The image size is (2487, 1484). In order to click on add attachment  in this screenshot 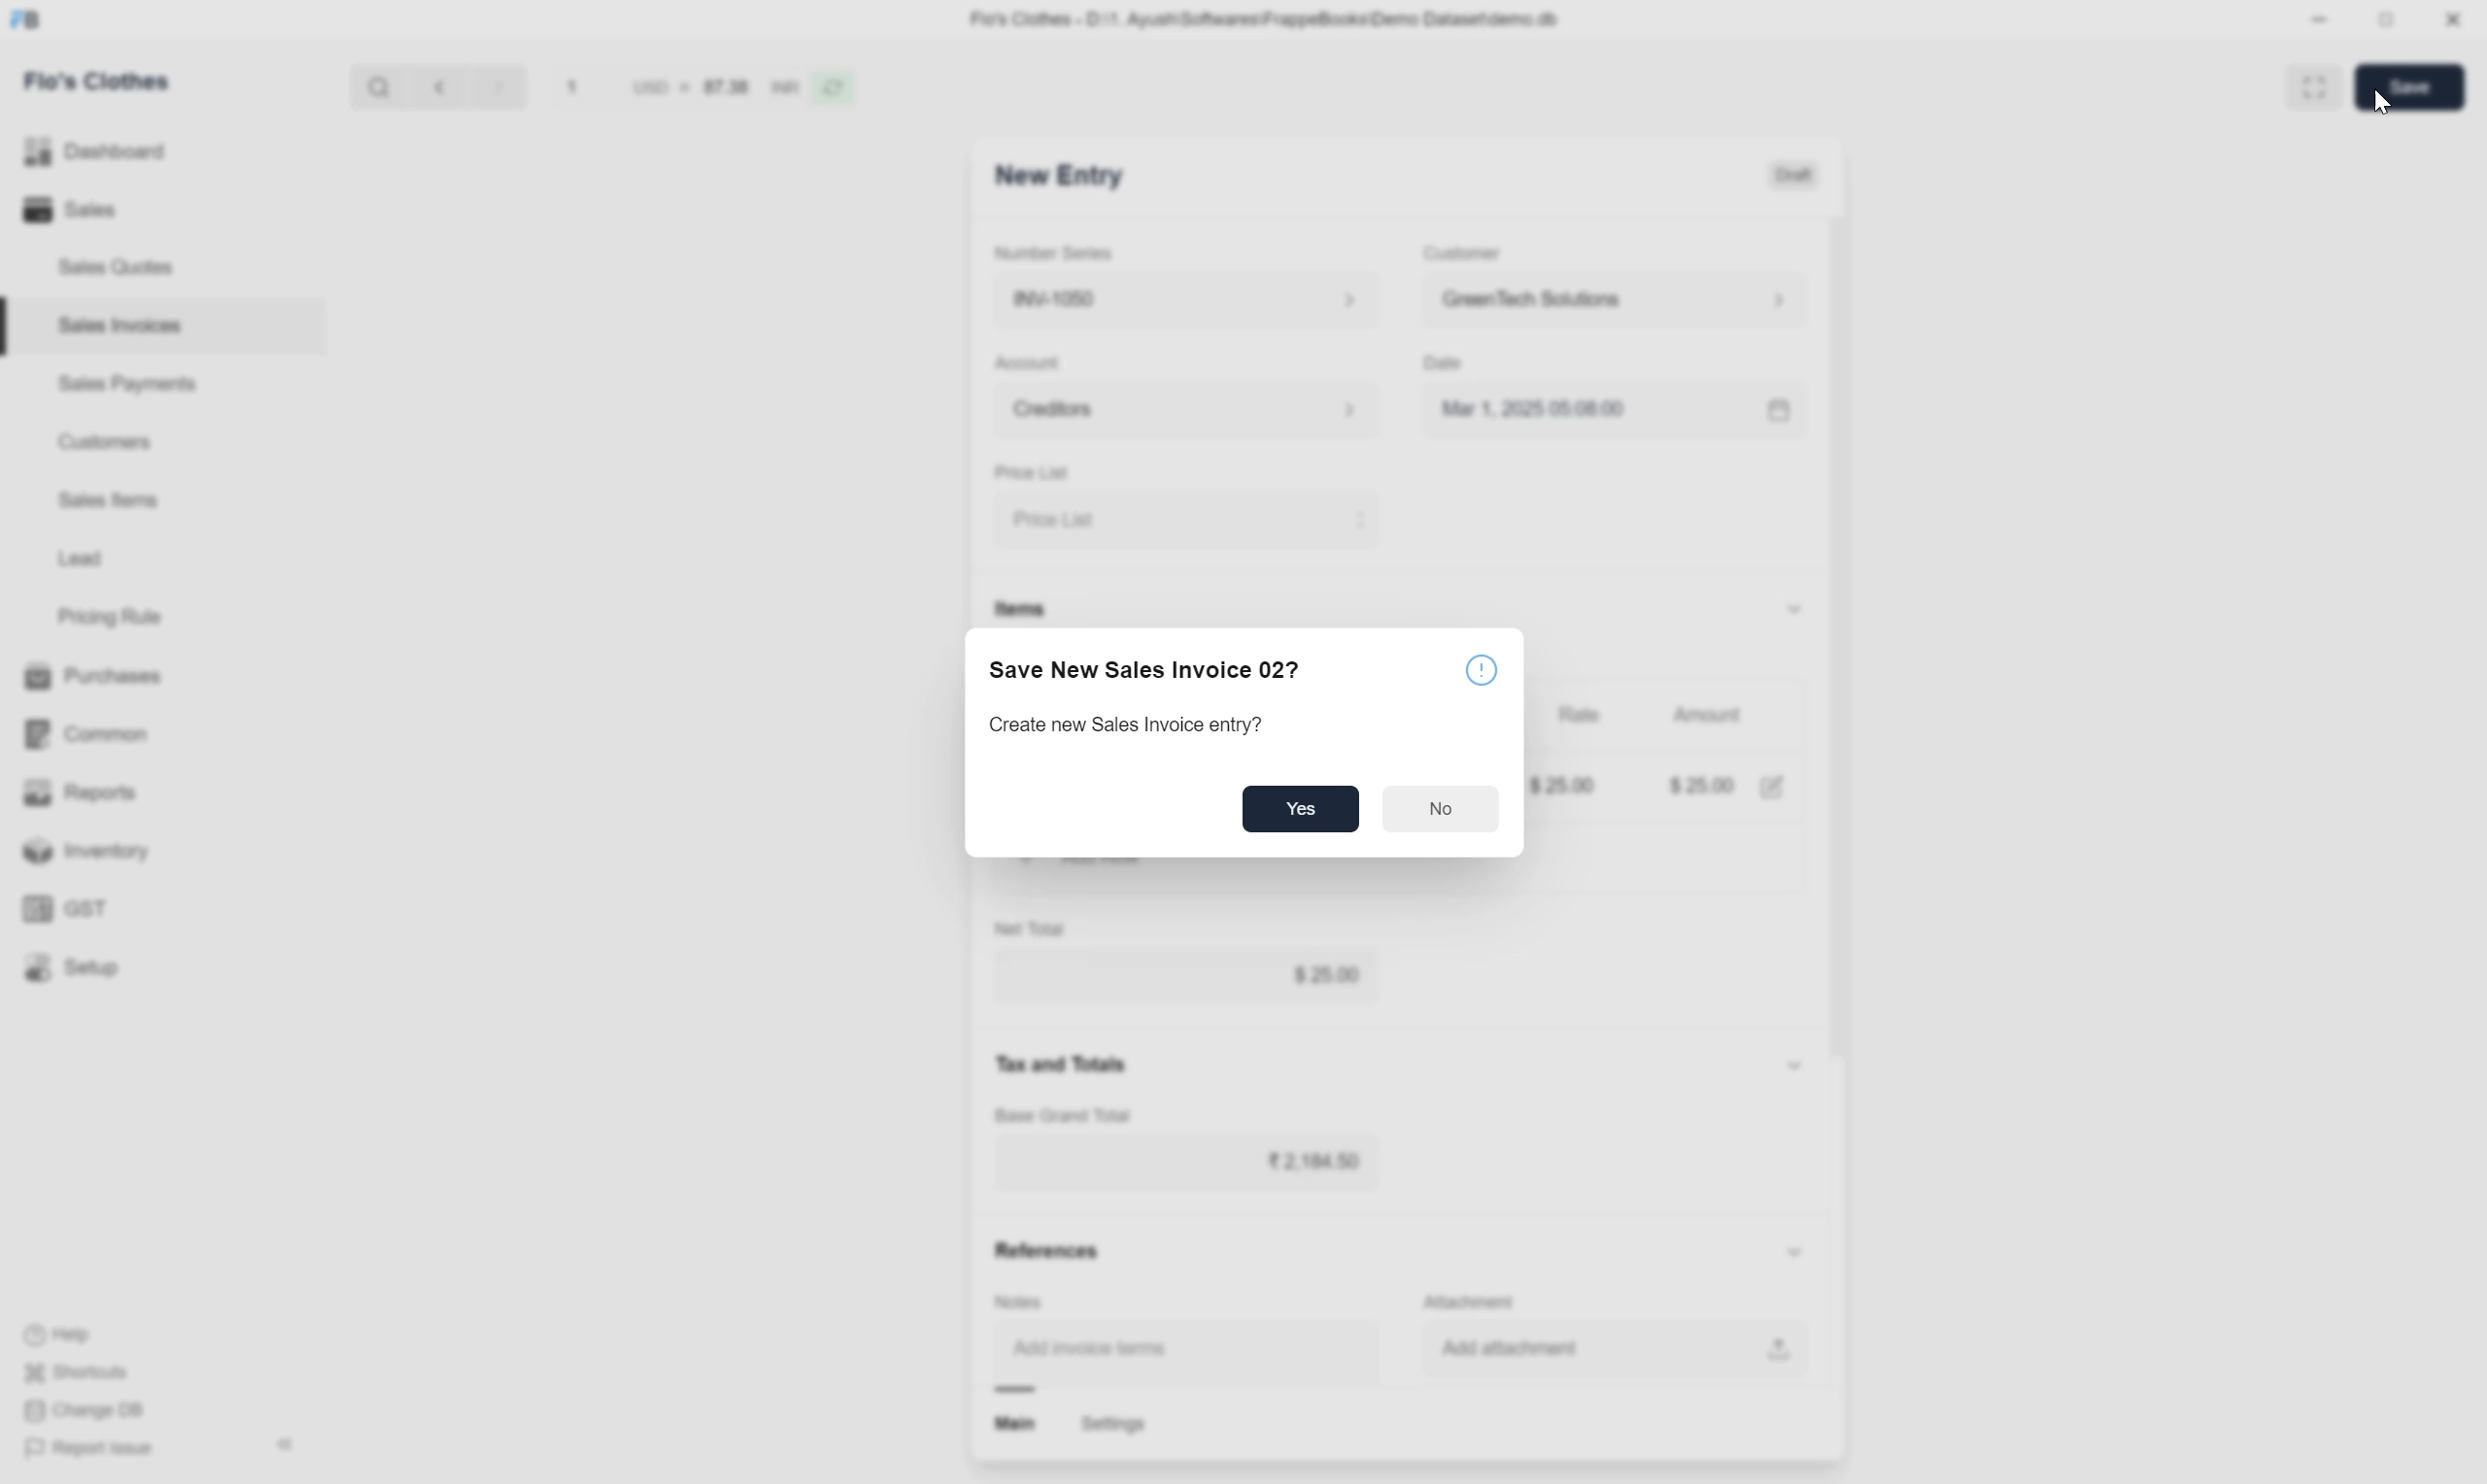, I will do `click(1620, 1352)`.